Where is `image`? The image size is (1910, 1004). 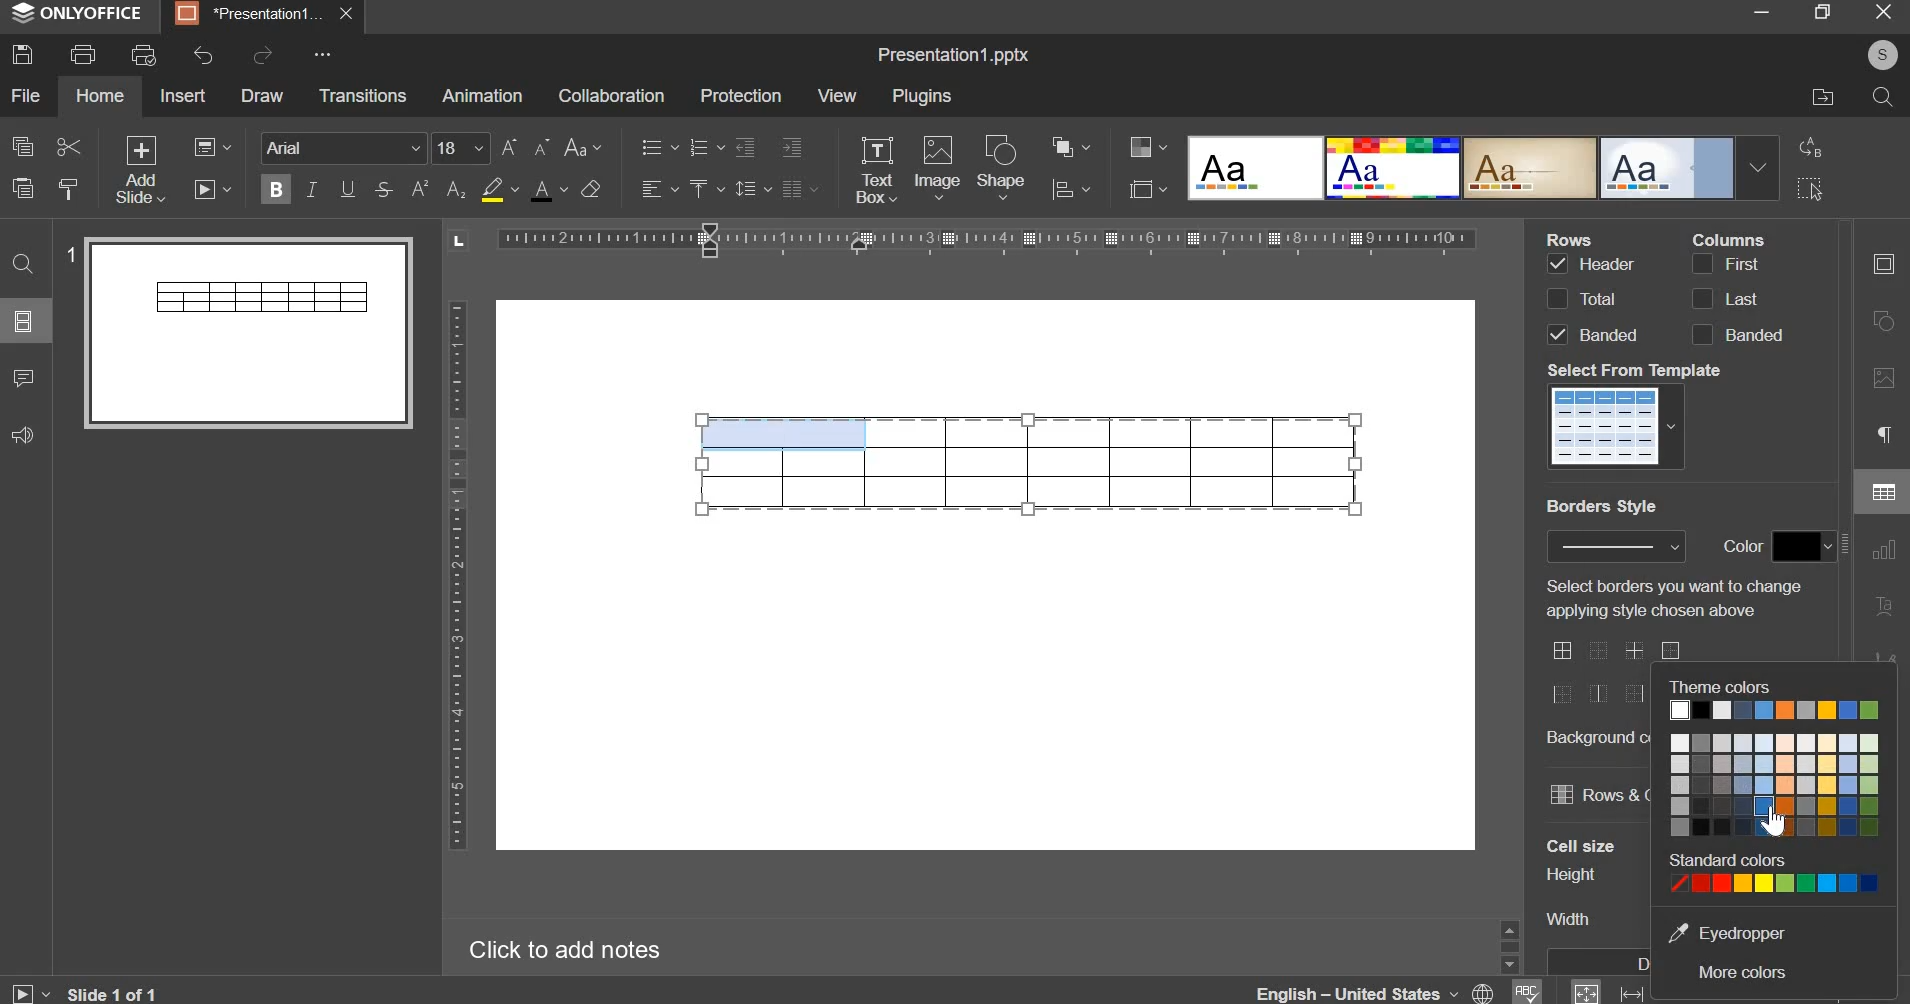
image is located at coordinates (937, 166).